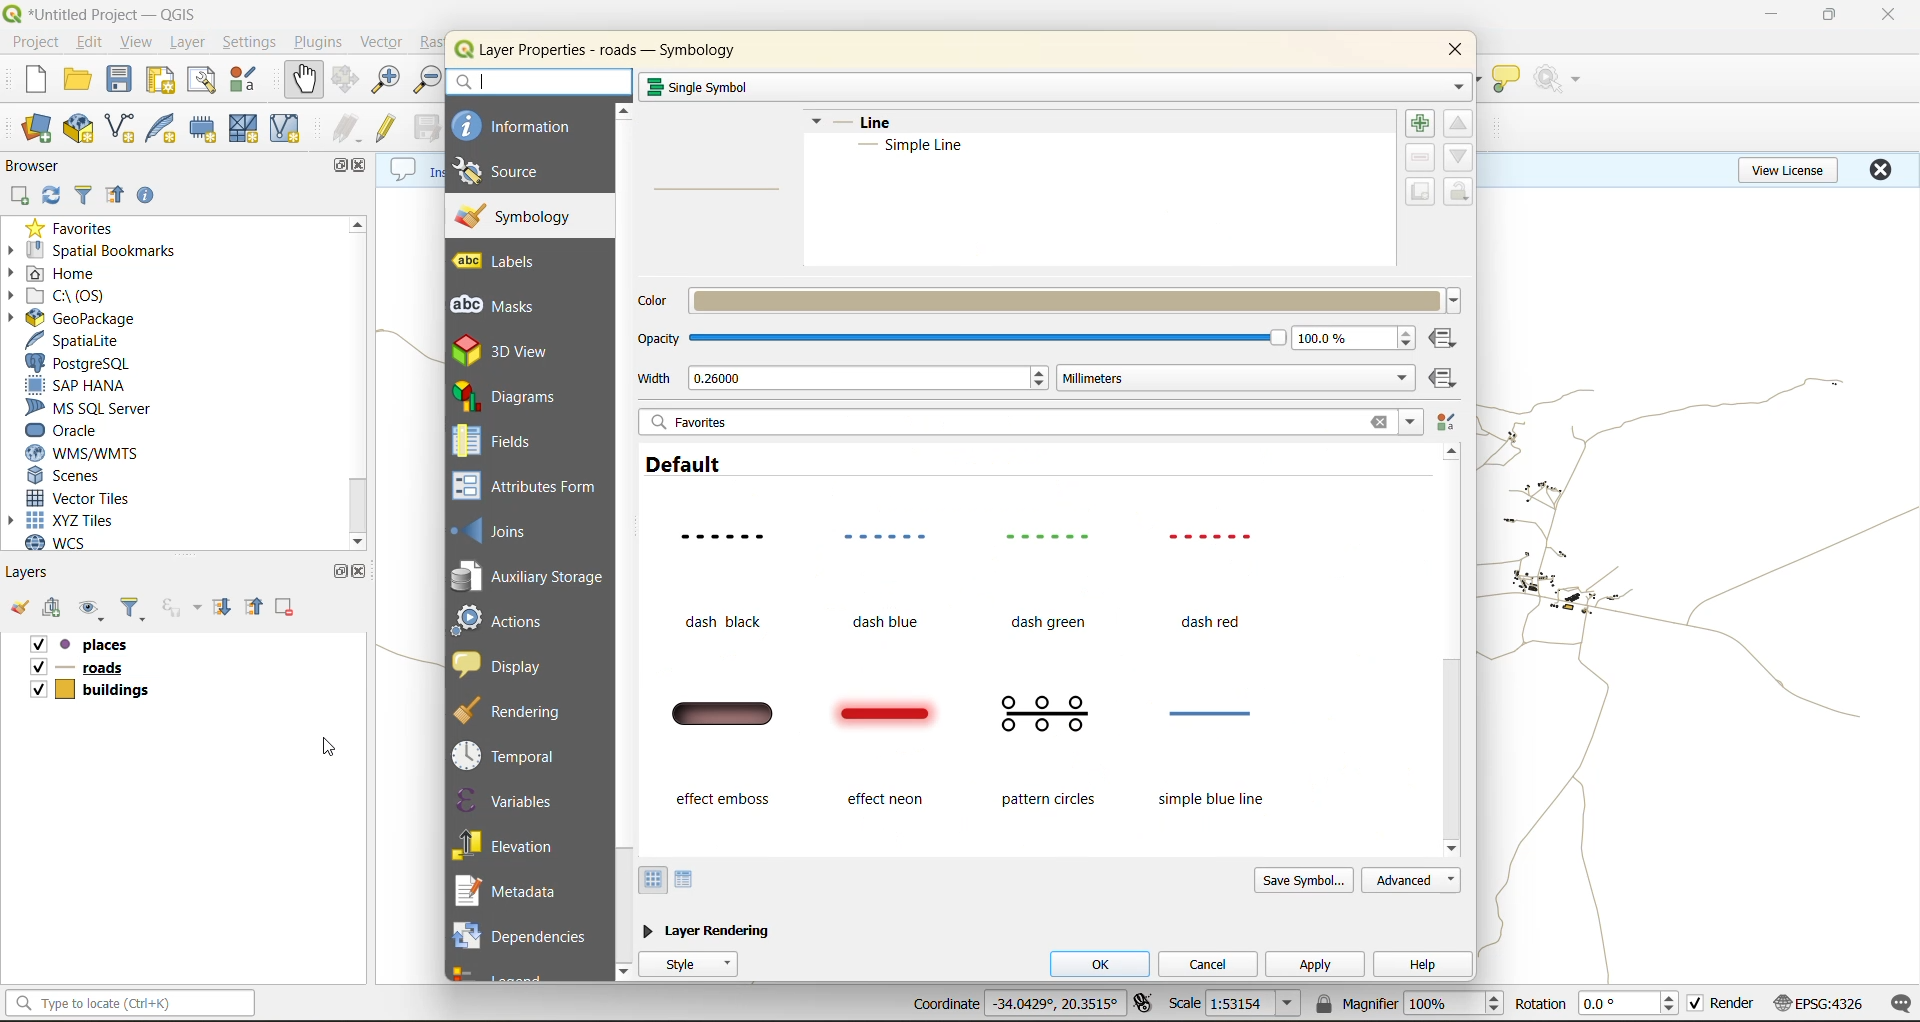 Image resolution: width=1920 pixels, height=1022 pixels. I want to click on scale, so click(1239, 1002).